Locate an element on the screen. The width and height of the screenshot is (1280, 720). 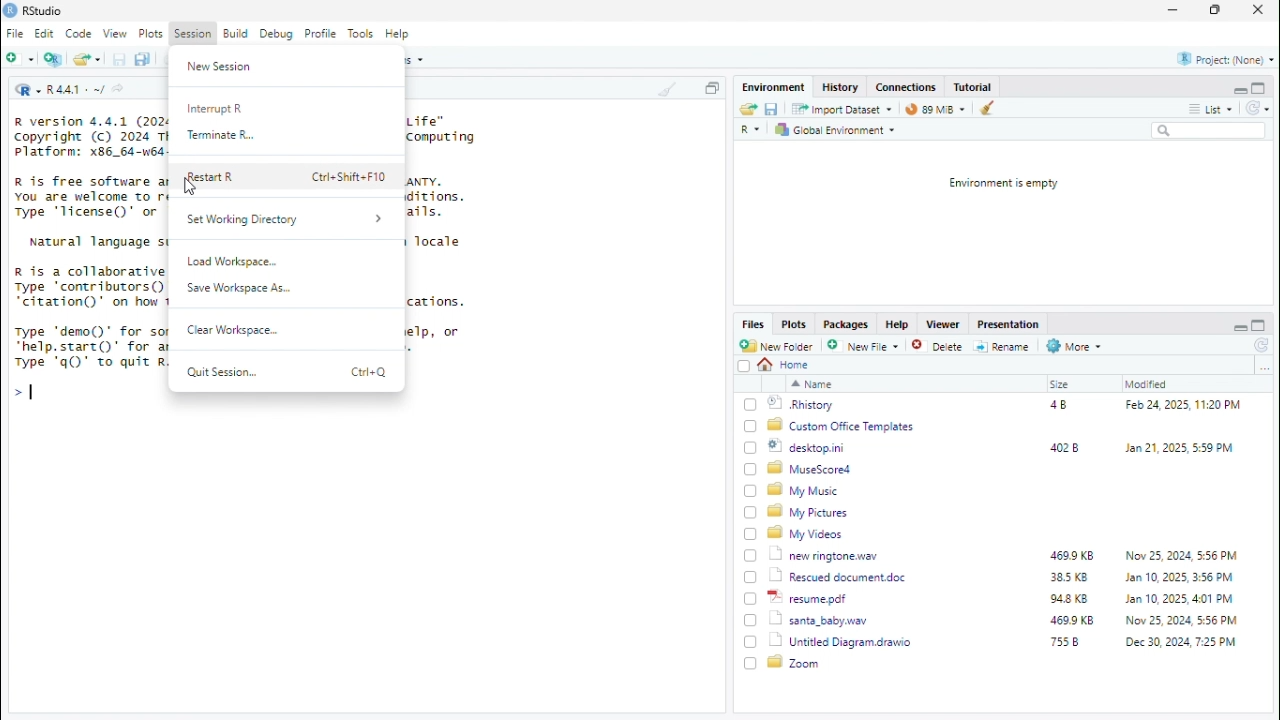
Cursor  is located at coordinates (191, 186).